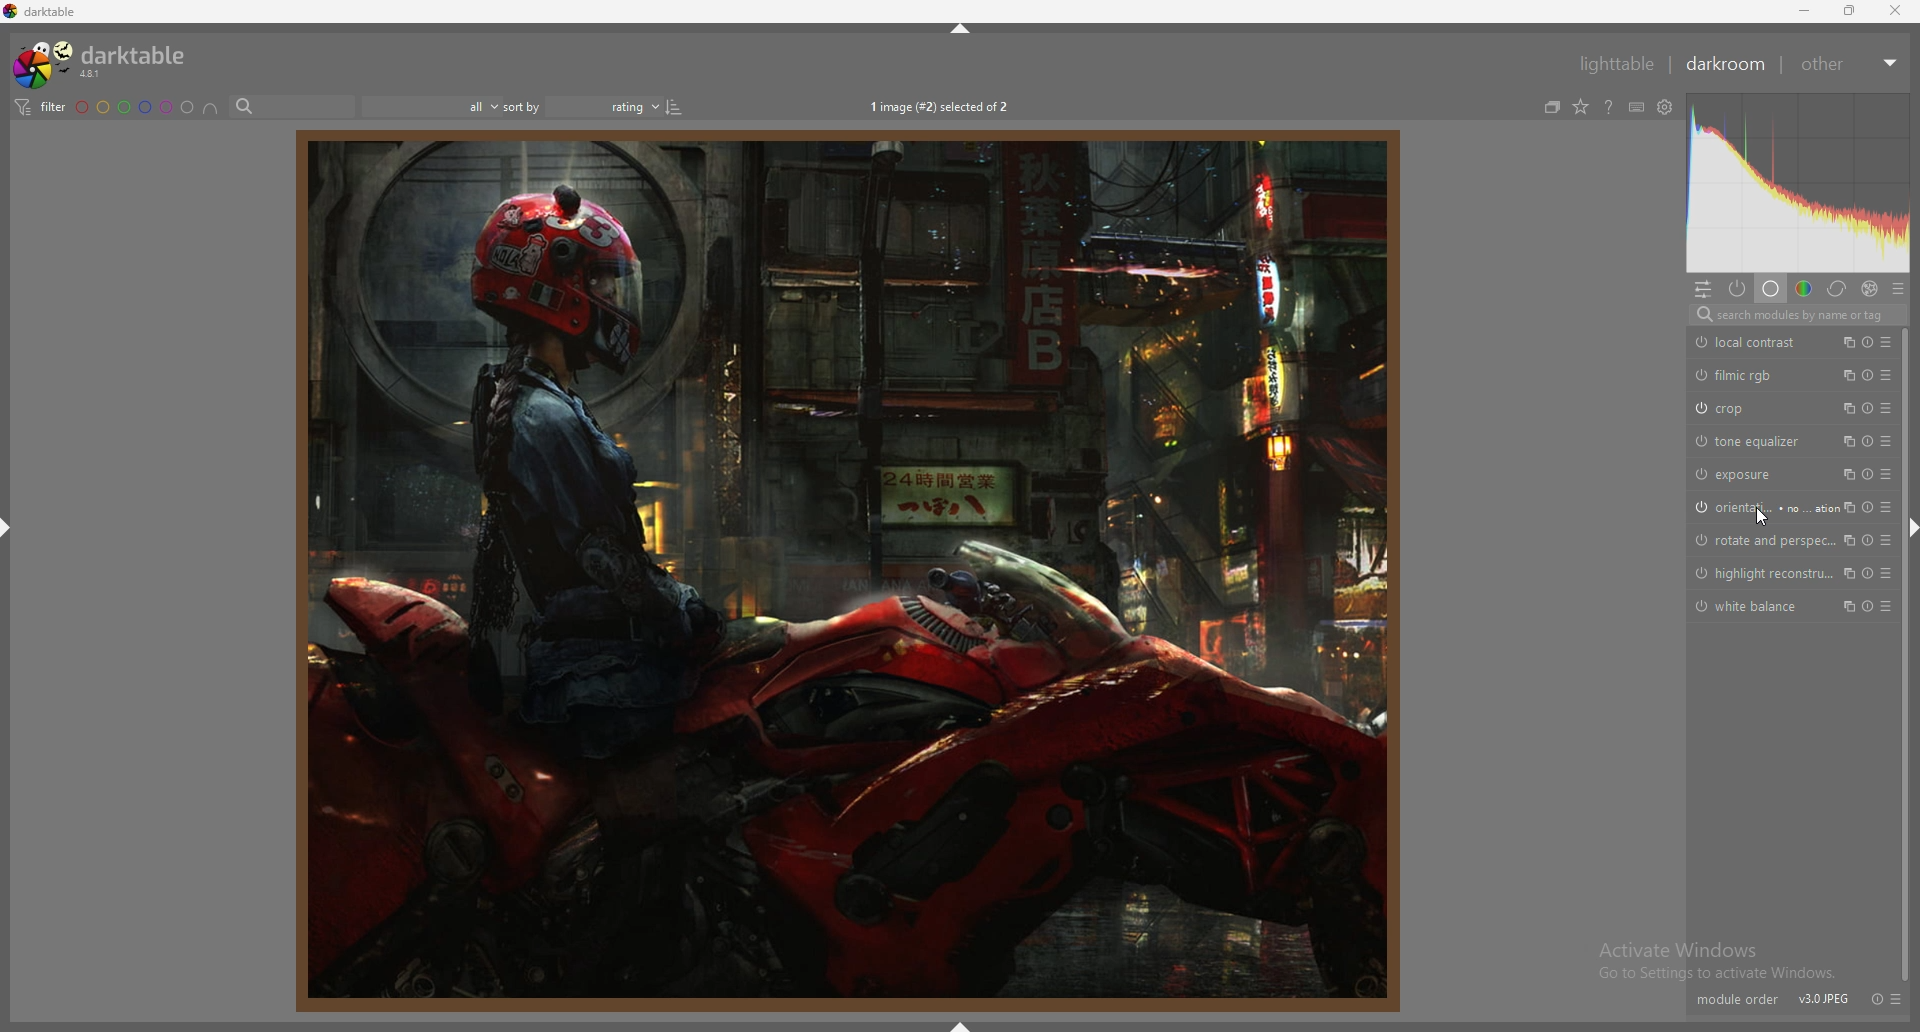 This screenshot has width=1920, height=1032. Describe the element at coordinates (1845, 541) in the screenshot. I see `multiple instances action` at that location.